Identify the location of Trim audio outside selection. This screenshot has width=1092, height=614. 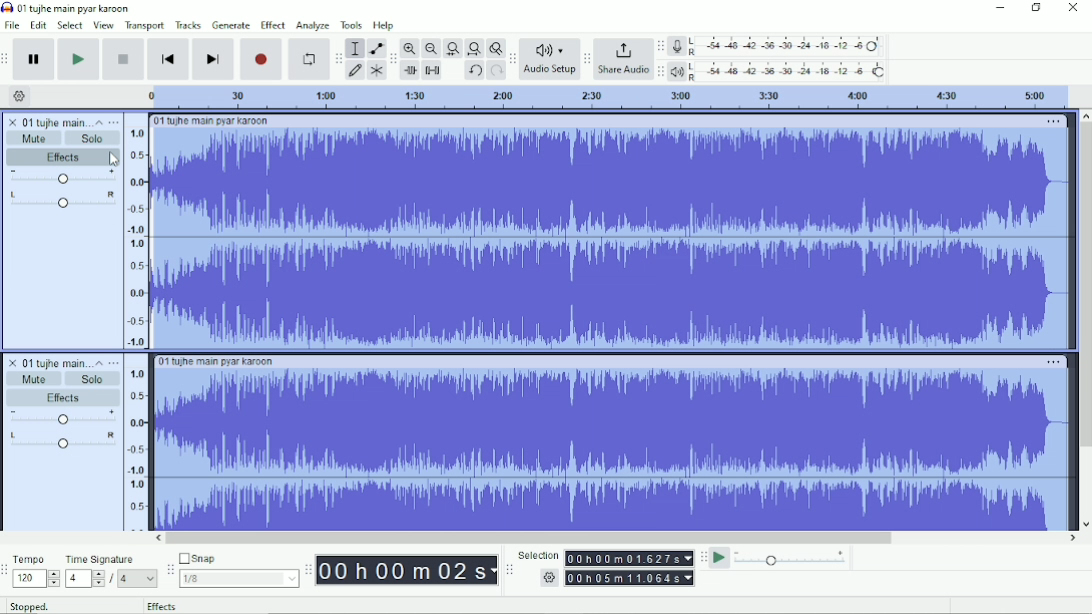
(412, 71).